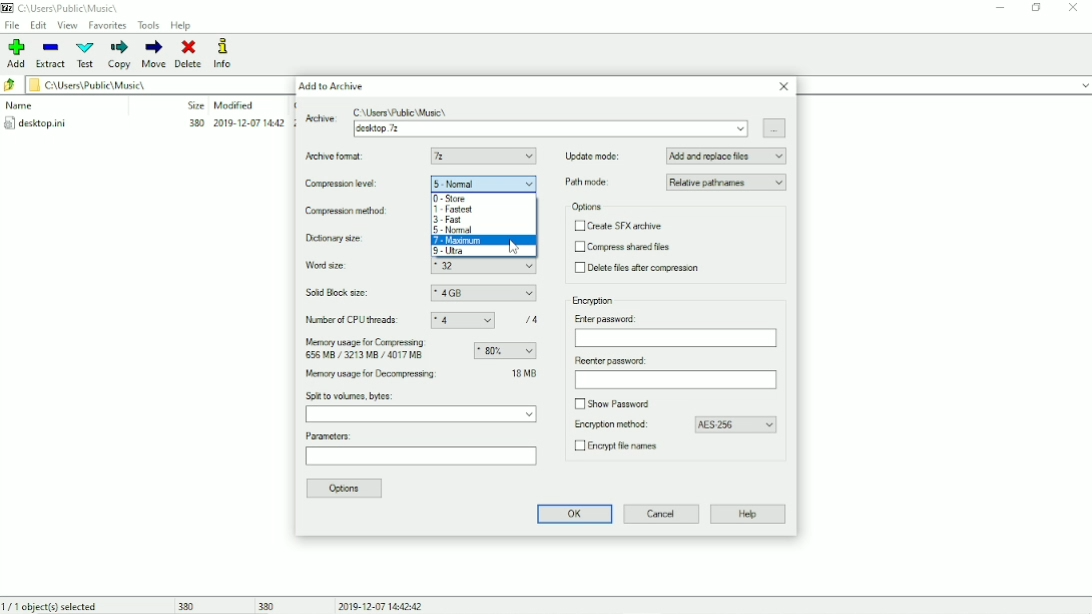 The width and height of the screenshot is (1092, 614). What do you see at coordinates (1037, 7) in the screenshot?
I see `Restore down` at bounding box center [1037, 7].